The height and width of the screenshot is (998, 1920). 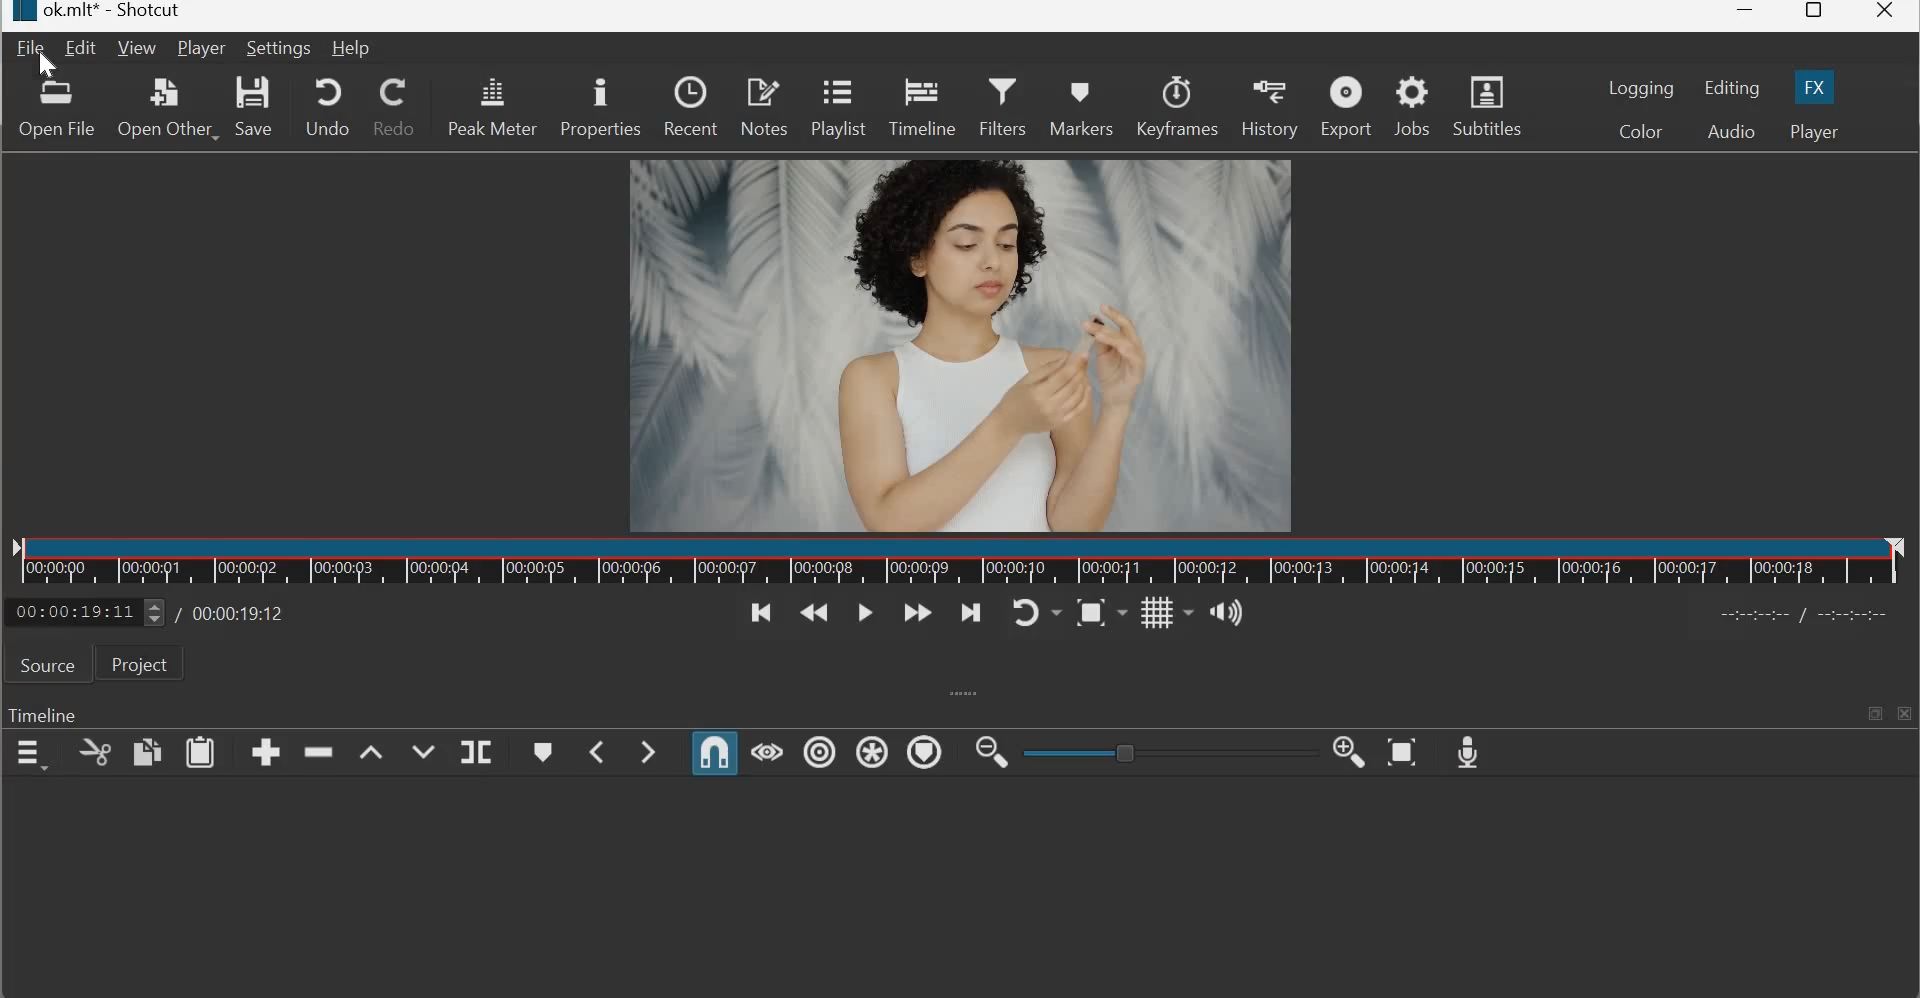 What do you see at coordinates (397, 106) in the screenshot?
I see `Redo` at bounding box center [397, 106].